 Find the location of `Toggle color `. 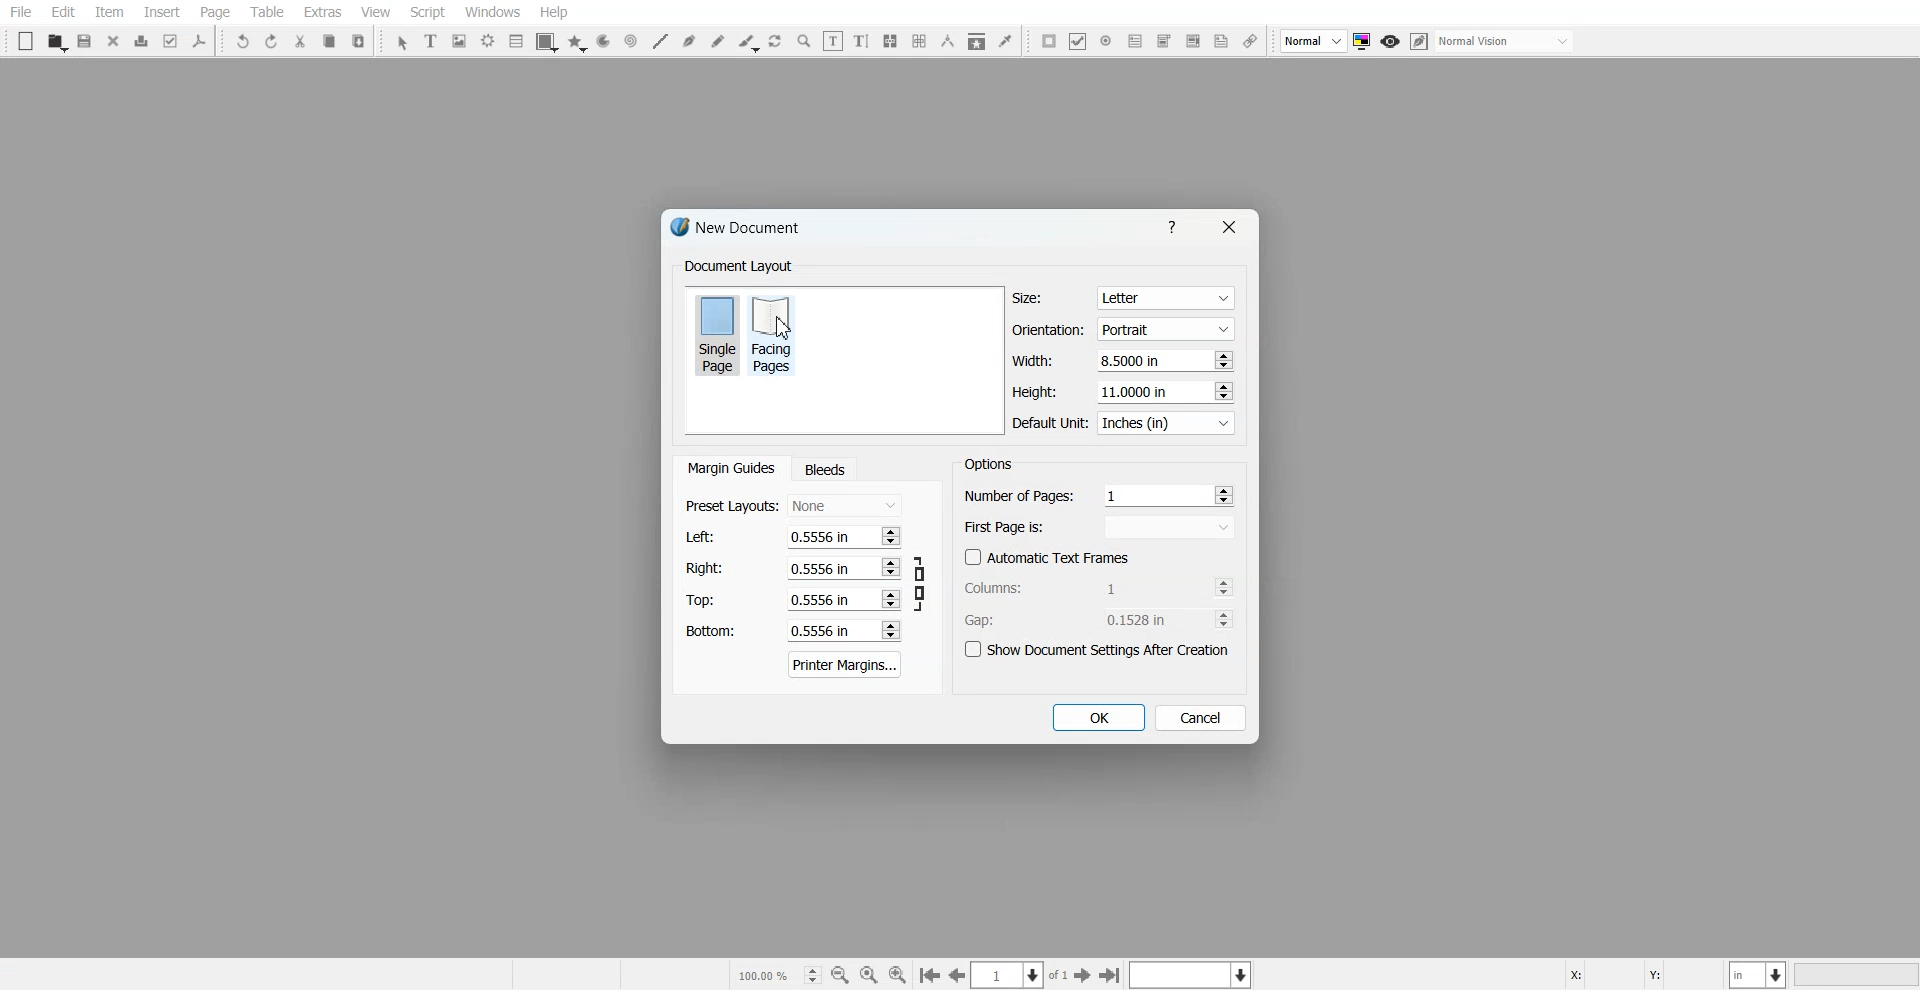

Toggle color  is located at coordinates (1364, 42).